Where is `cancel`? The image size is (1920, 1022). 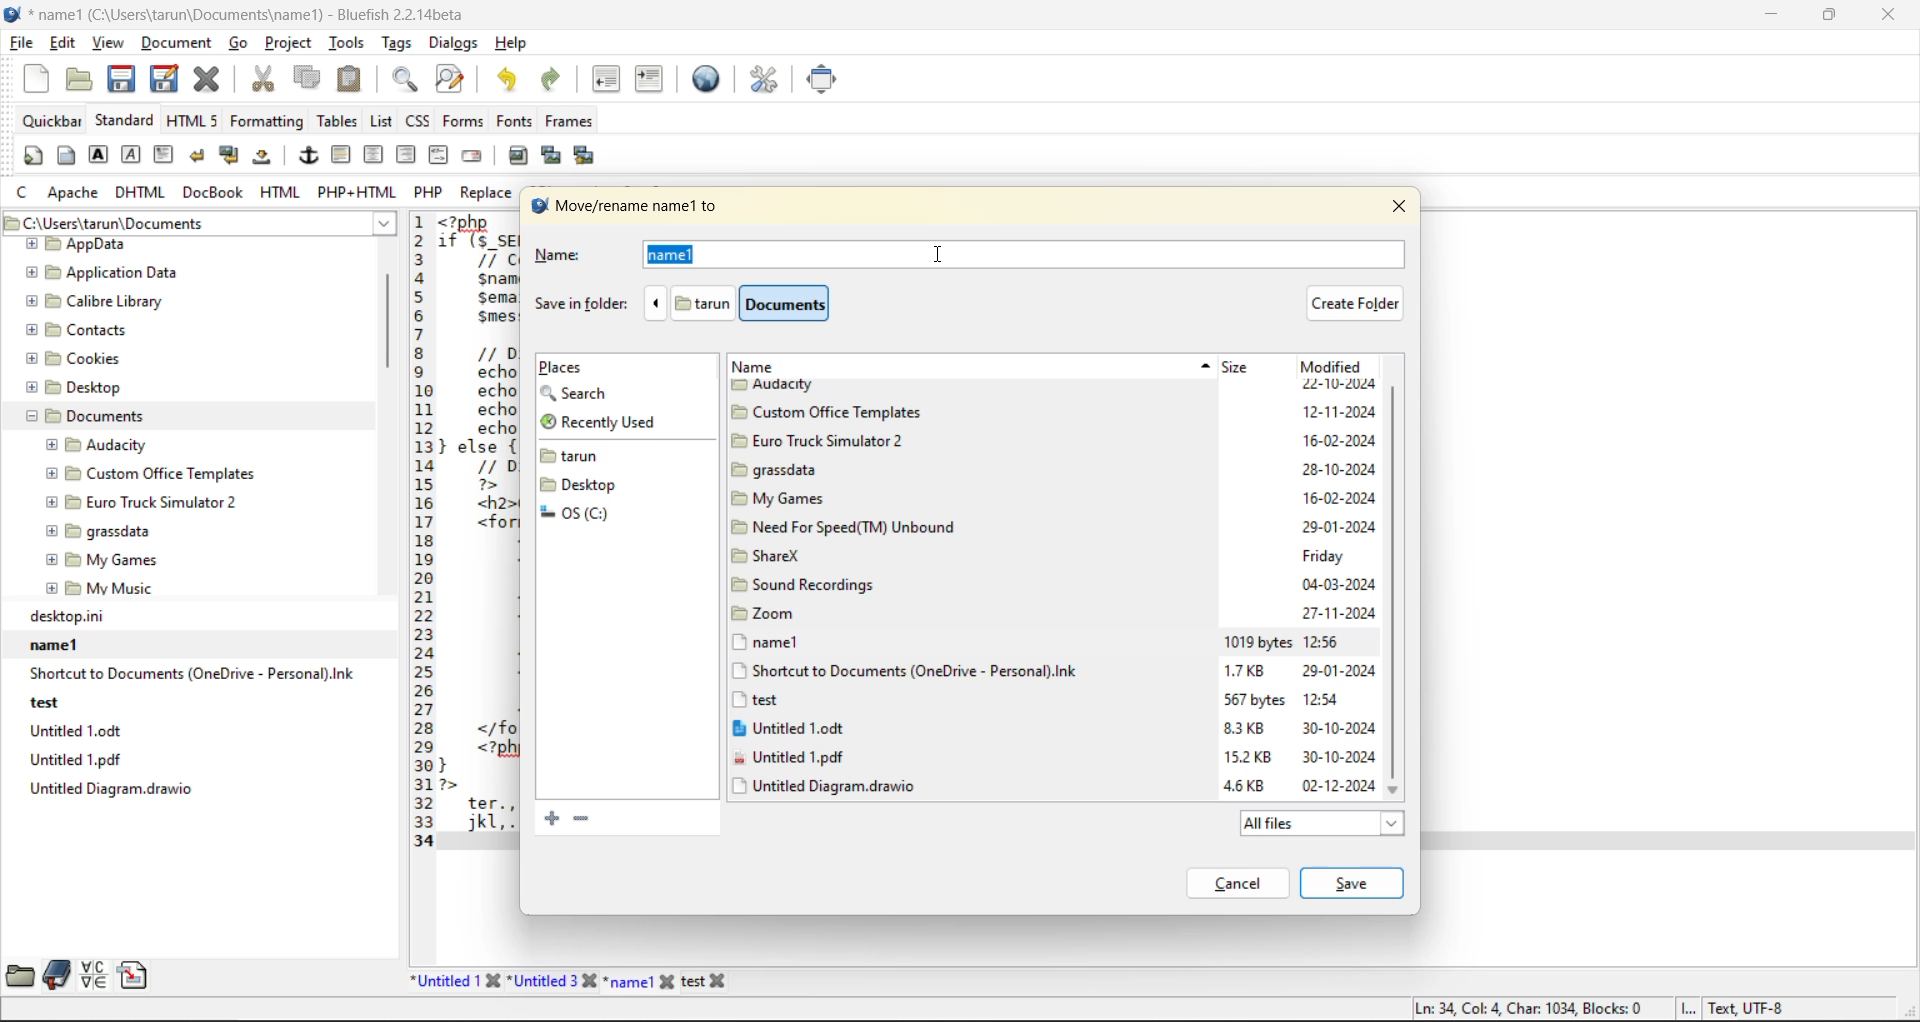 cancel is located at coordinates (1243, 882).